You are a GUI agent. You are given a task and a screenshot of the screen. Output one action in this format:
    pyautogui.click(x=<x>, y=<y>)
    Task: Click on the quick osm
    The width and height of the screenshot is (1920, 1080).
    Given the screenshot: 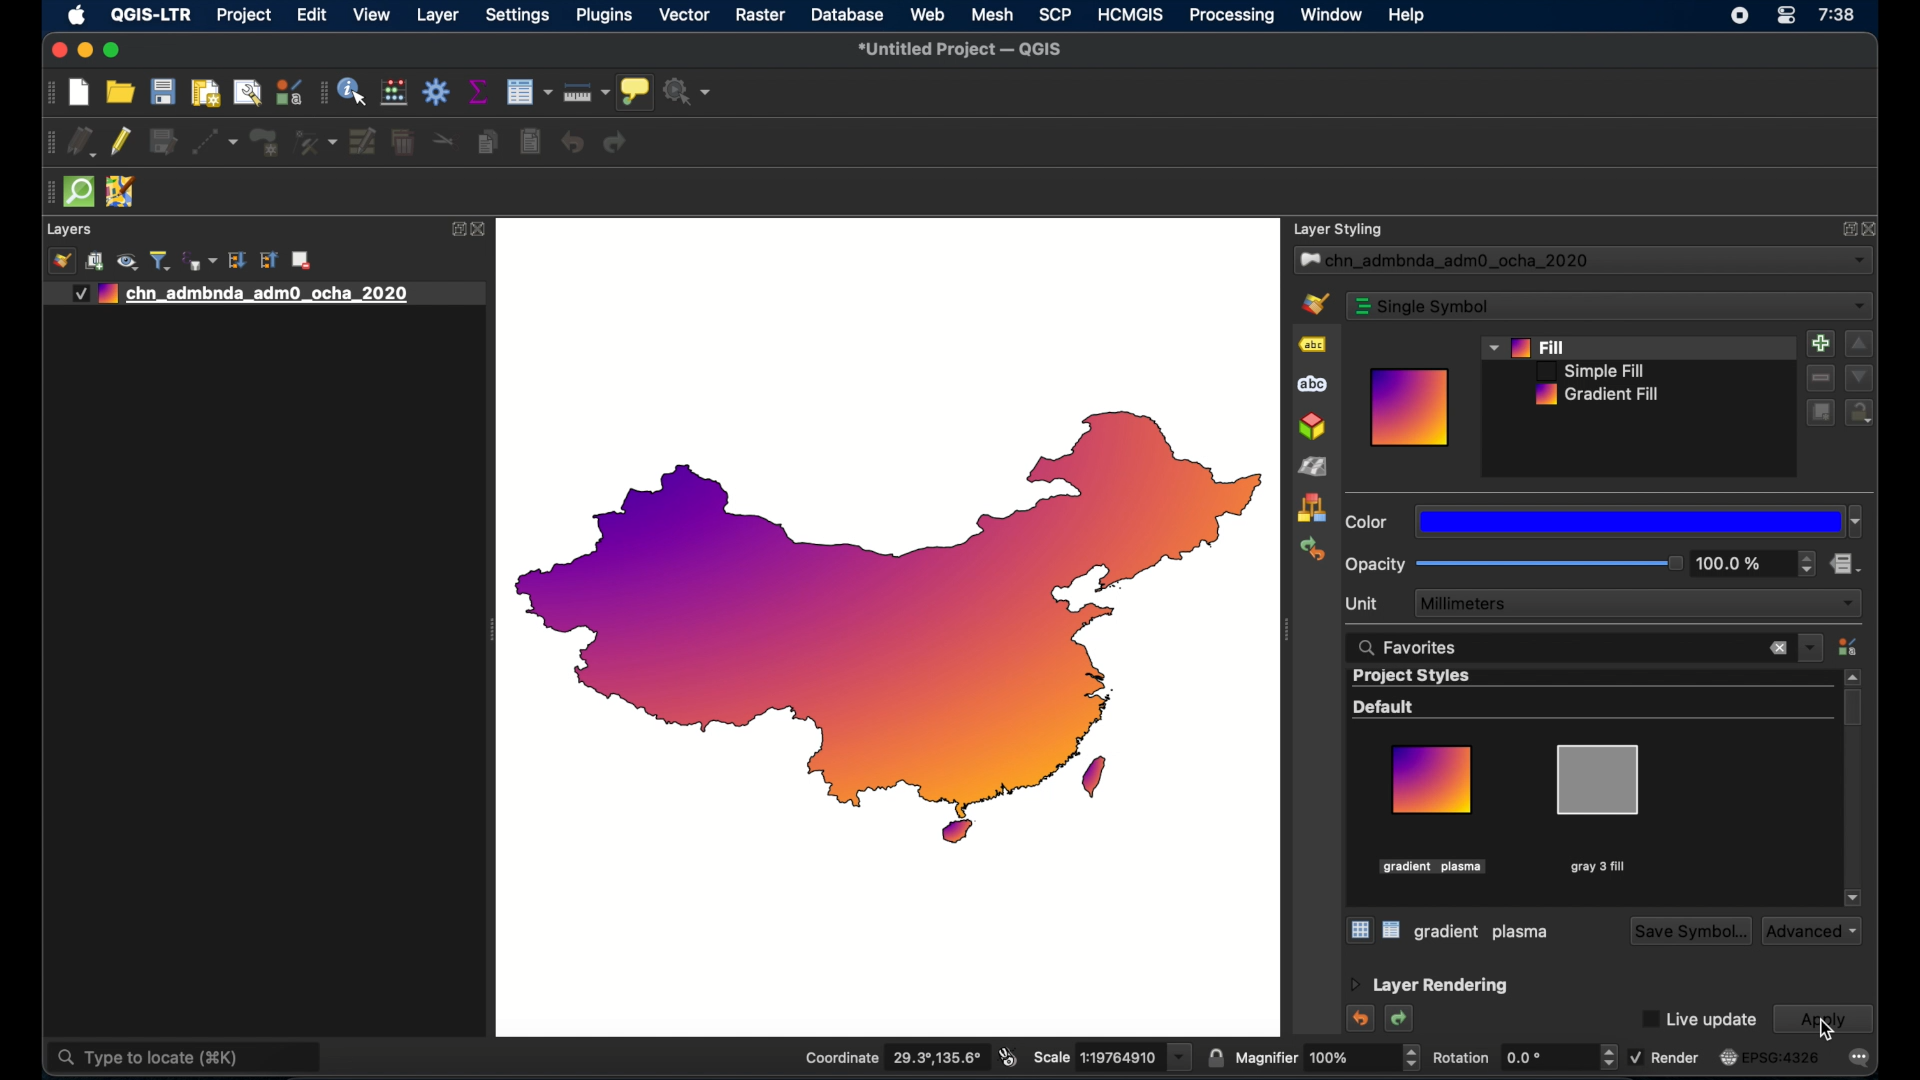 What is the action you would take?
    pyautogui.click(x=80, y=192)
    